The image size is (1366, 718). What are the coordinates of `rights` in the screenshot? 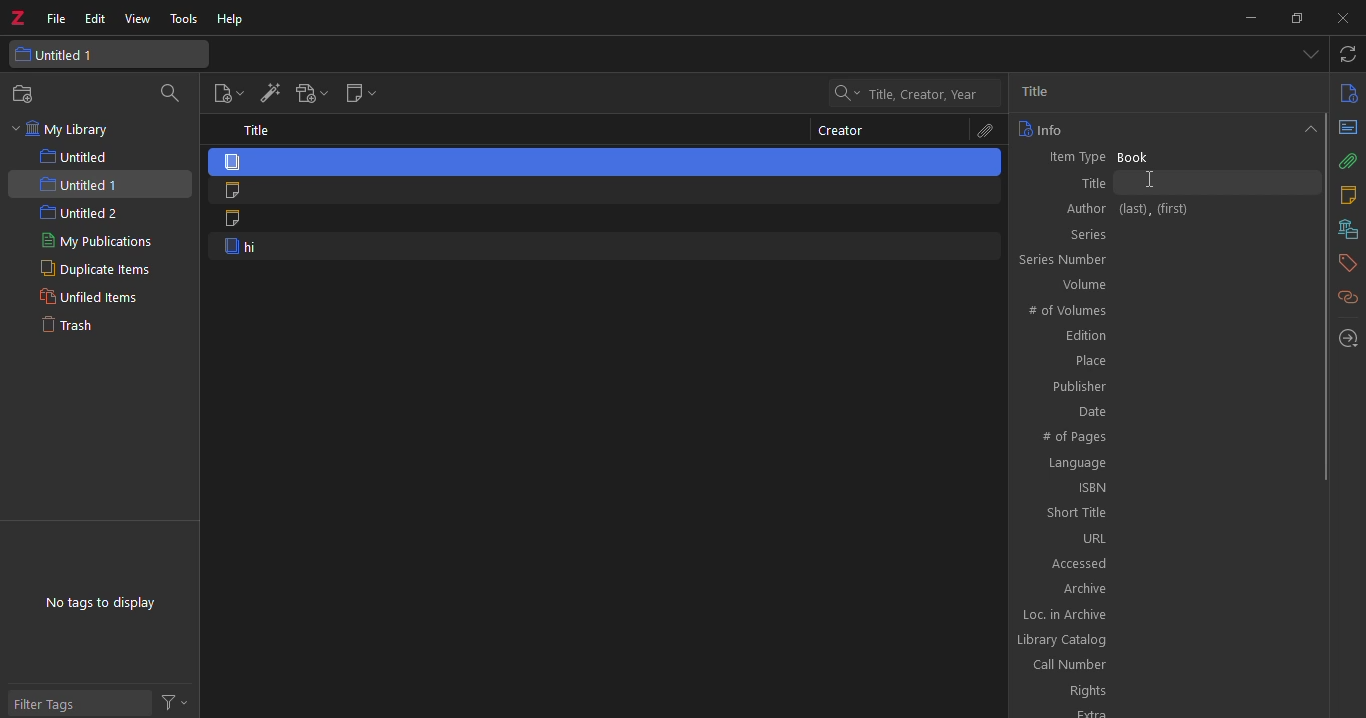 It's located at (1164, 690).